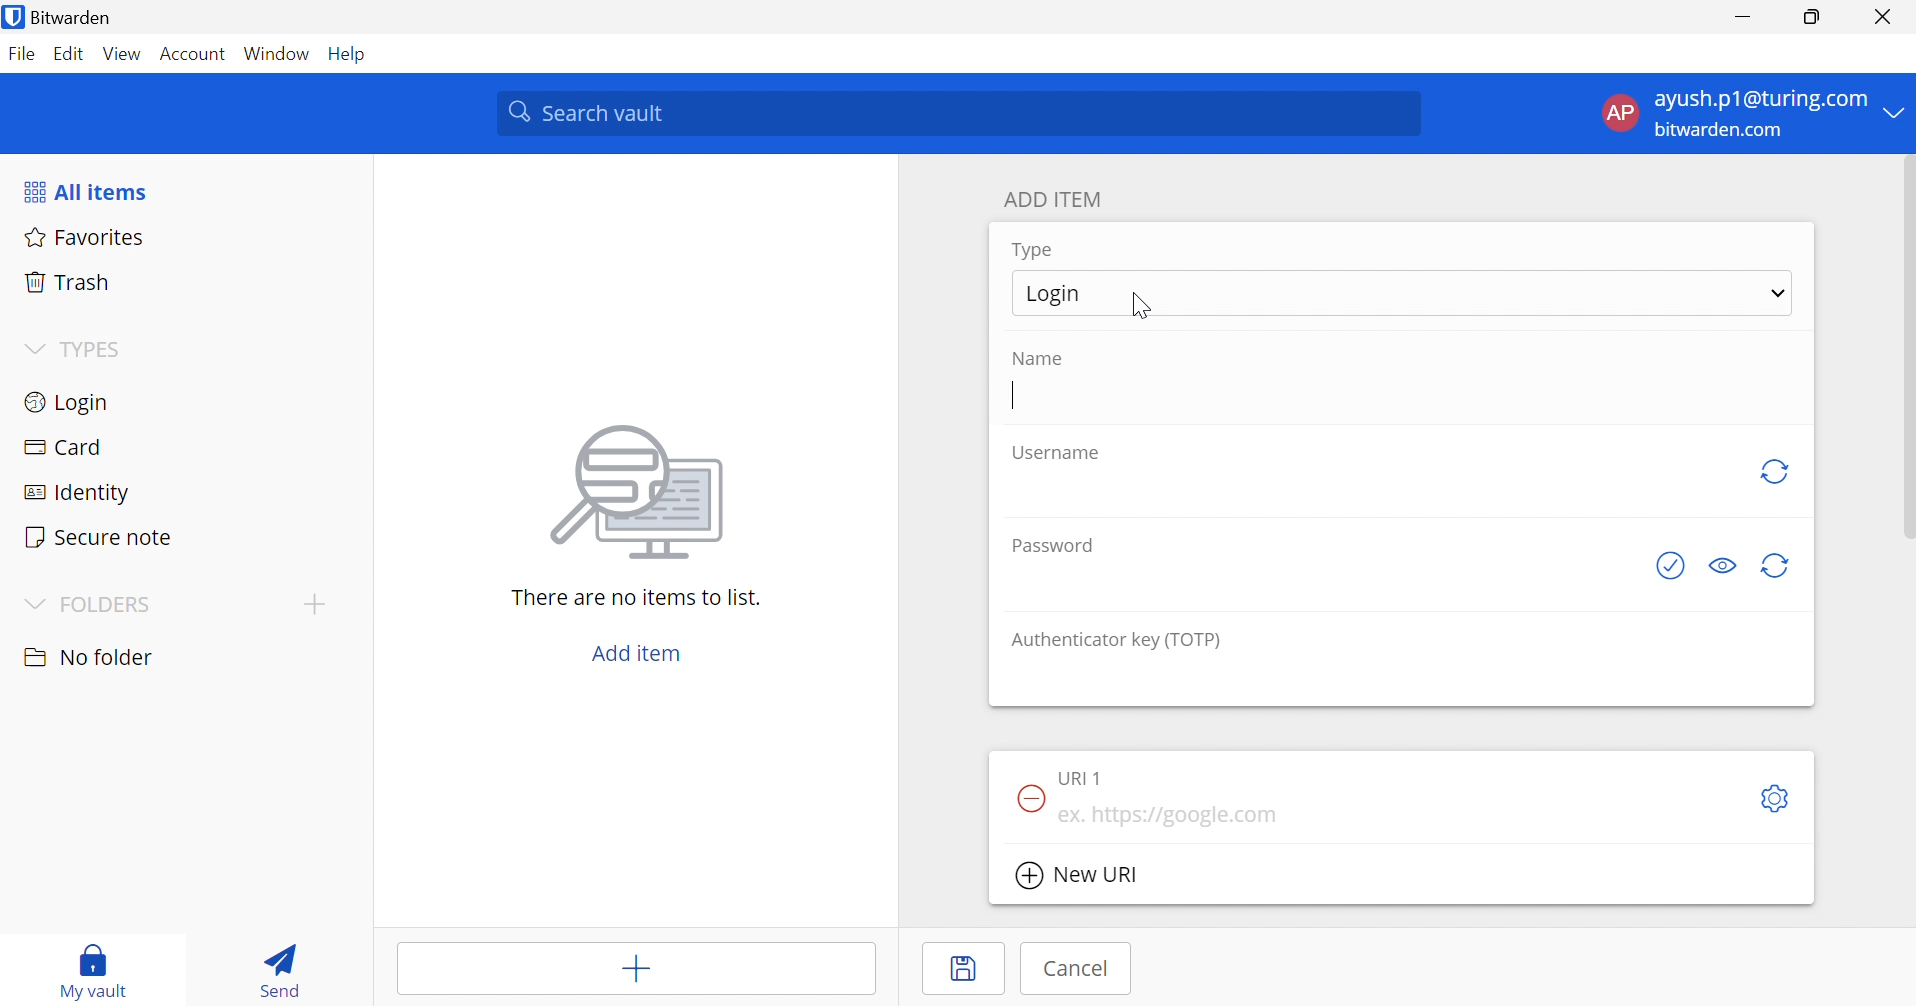 This screenshot has width=1916, height=1006. What do you see at coordinates (68, 283) in the screenshot?
I see `Trash` at bounding box center [68, 283].